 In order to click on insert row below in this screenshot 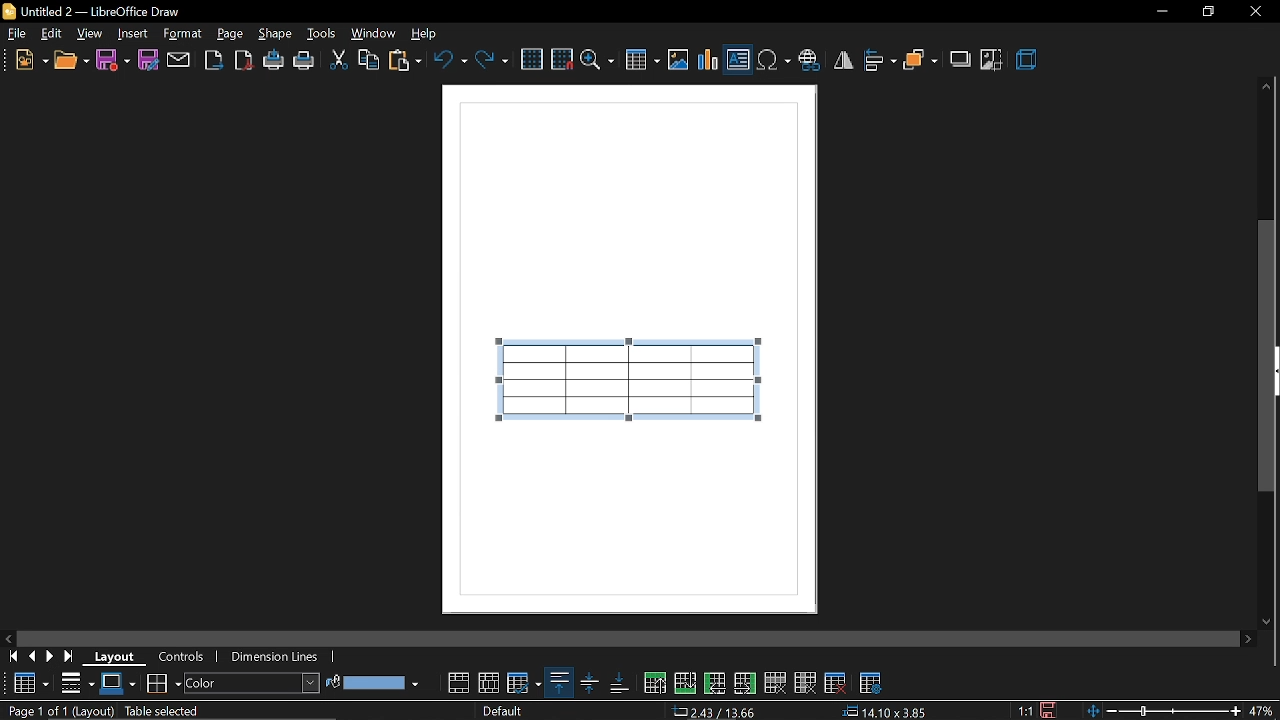, I will do `click(686, 682)`.